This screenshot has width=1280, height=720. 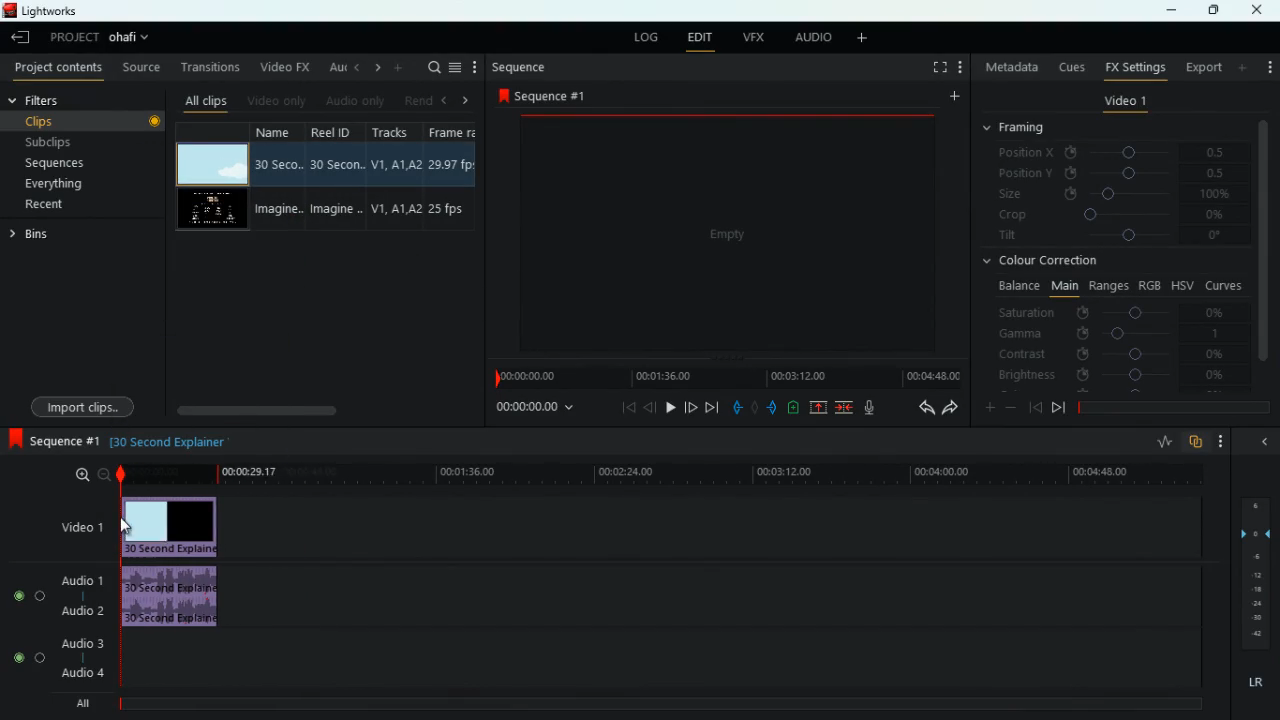 I want to click on close, so click(x=1261, y=443).